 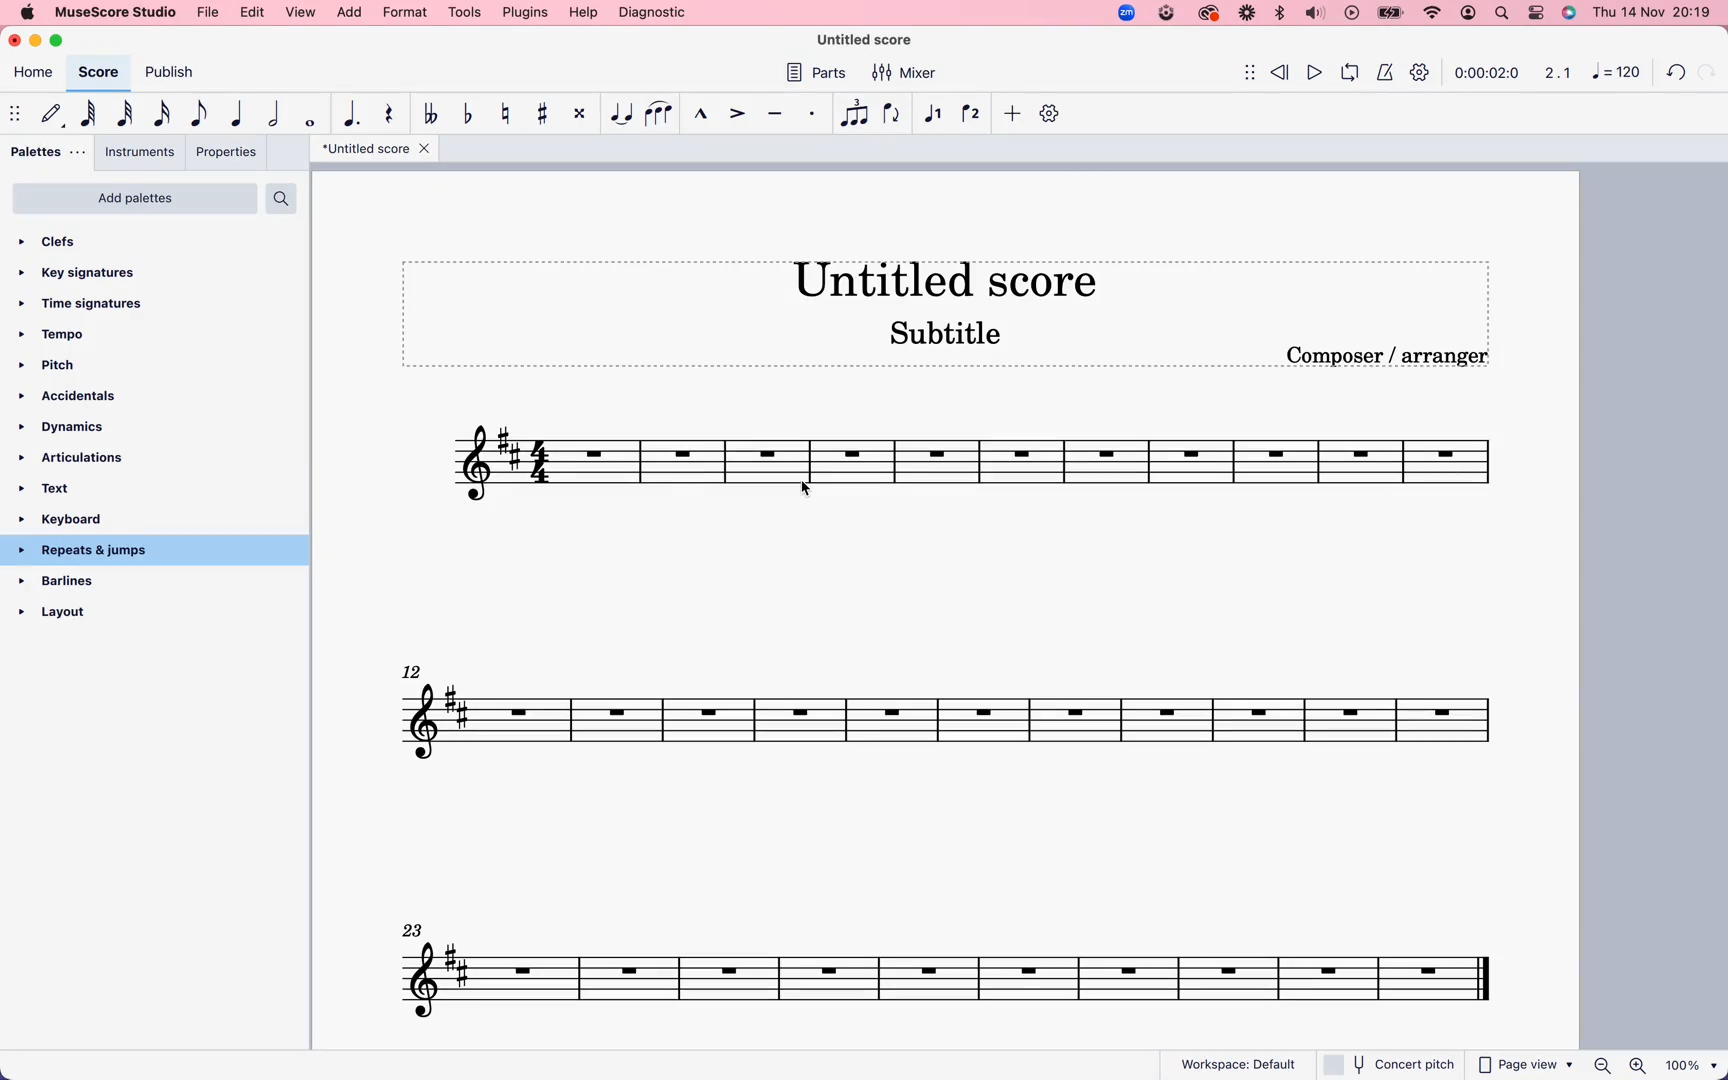 I want to click on toggle double flat, so click(x=433, y=115).